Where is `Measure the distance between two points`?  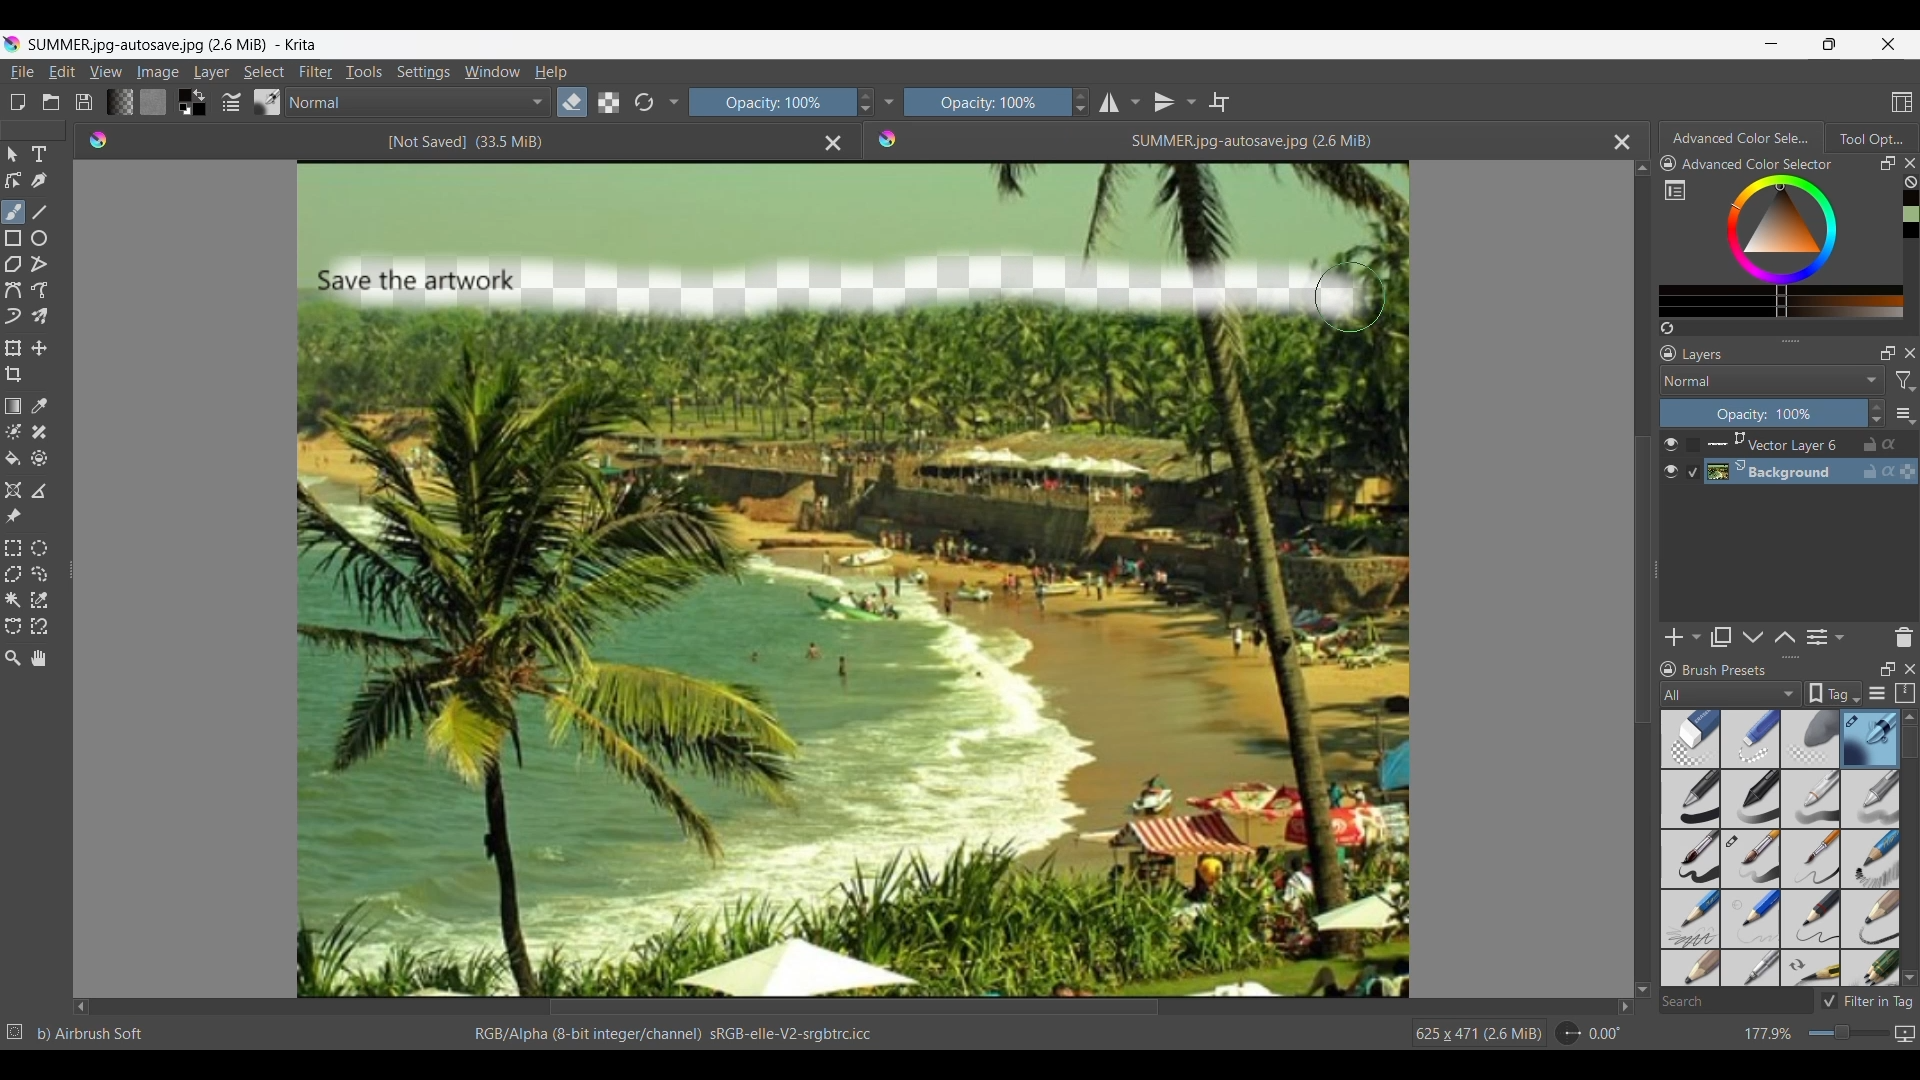
Measure the distance between two points is located at coordinates (39, 491).